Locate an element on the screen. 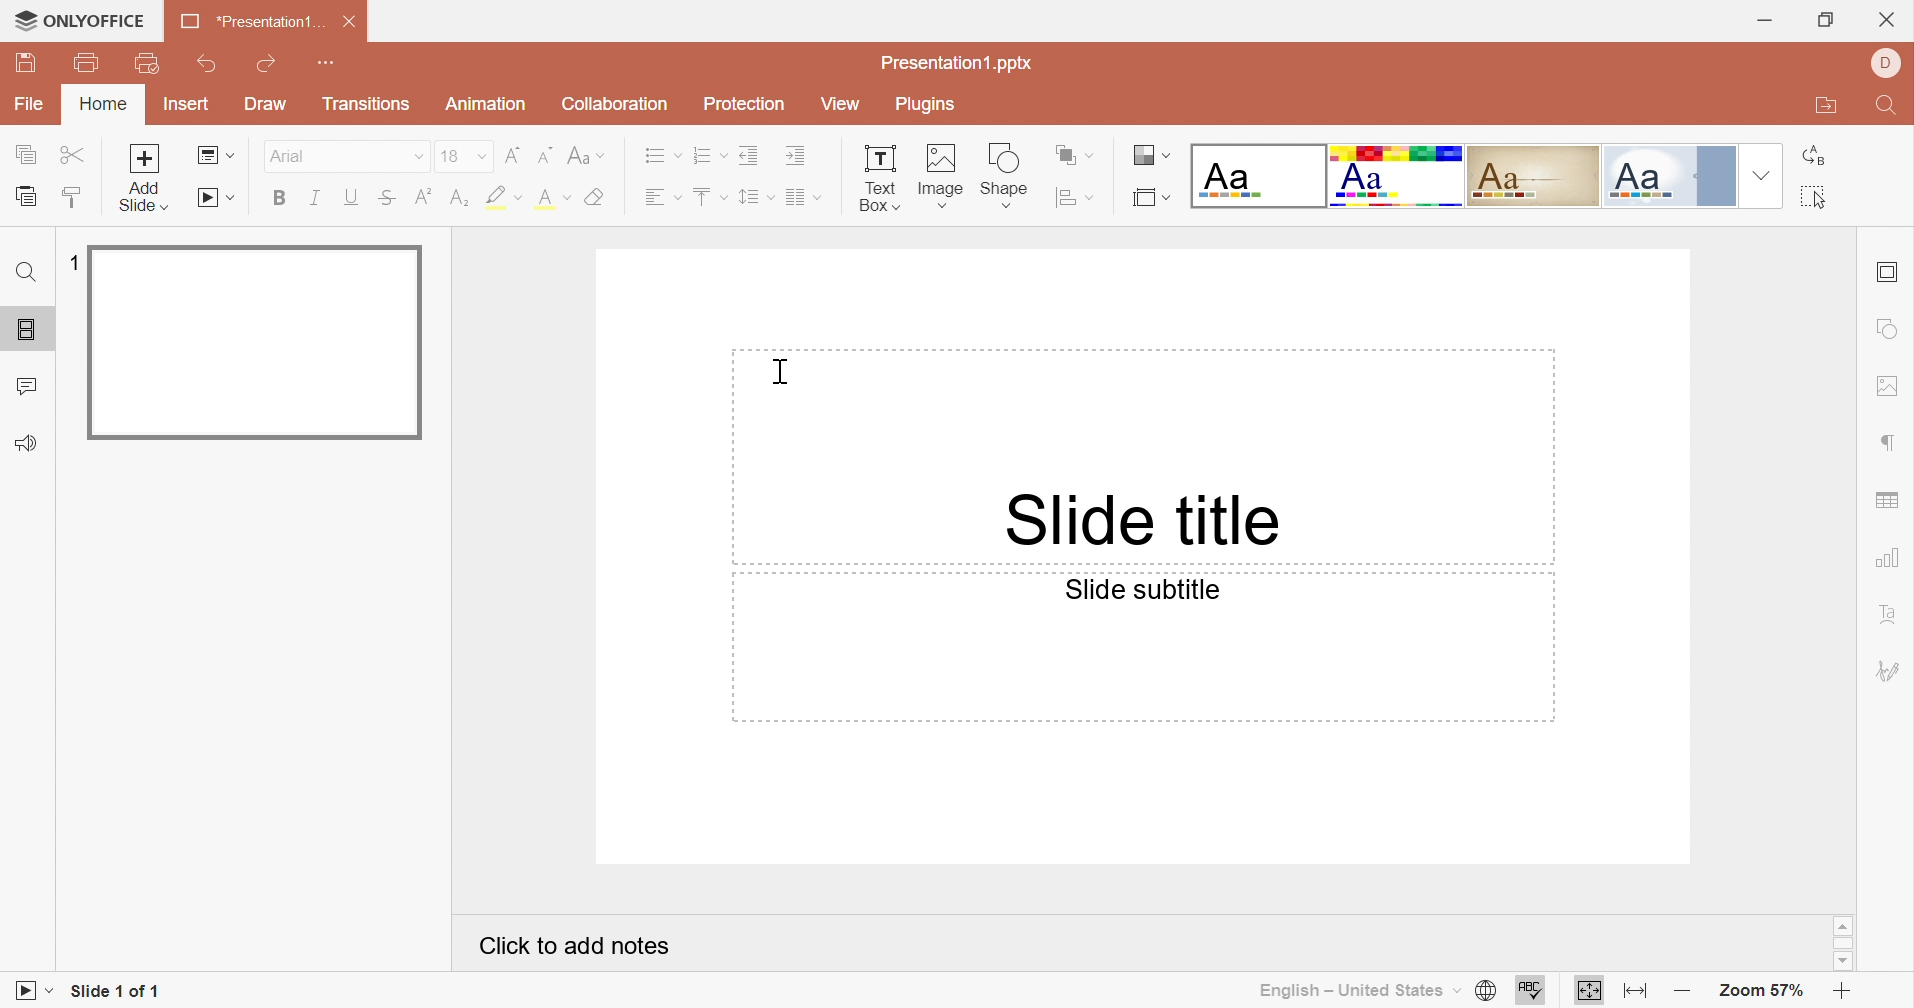 This screenshot has height=1008, width=1914. Classic is located at coordinates (1535, 177).